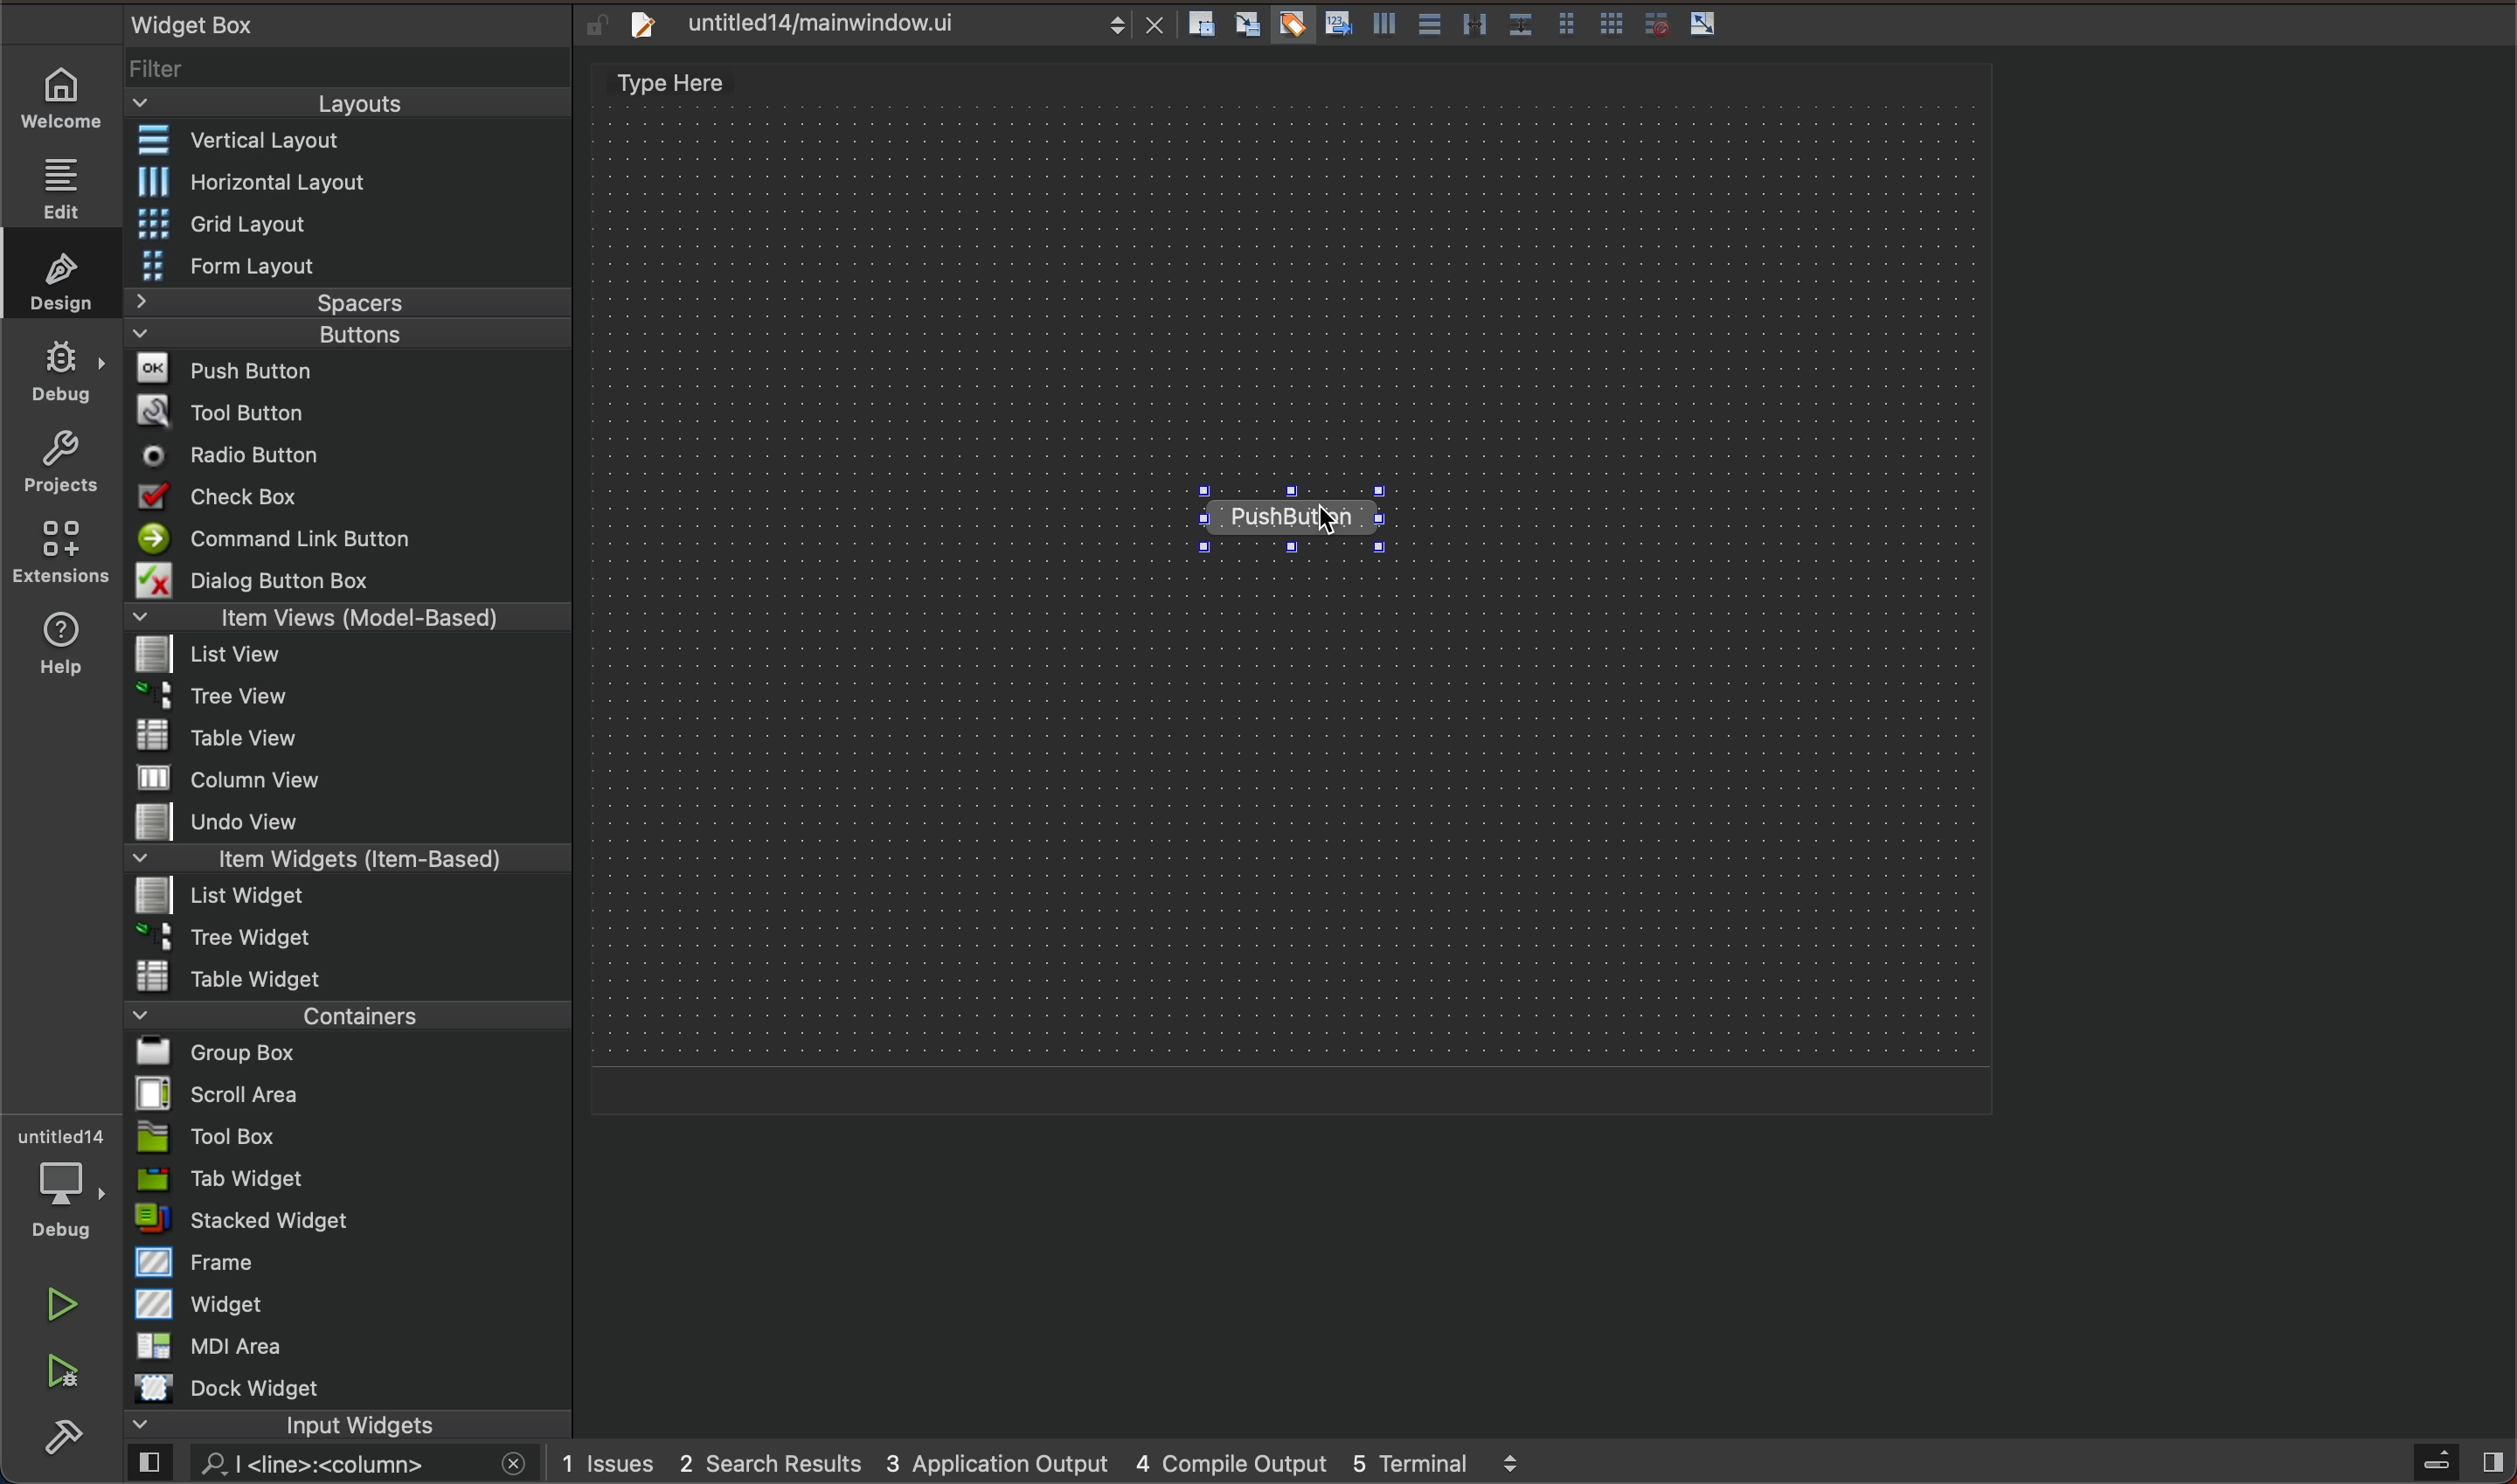 Image resolution: width=2517 pixels, height=1484 pixels. I want to click on layouts, so click(345, 104).